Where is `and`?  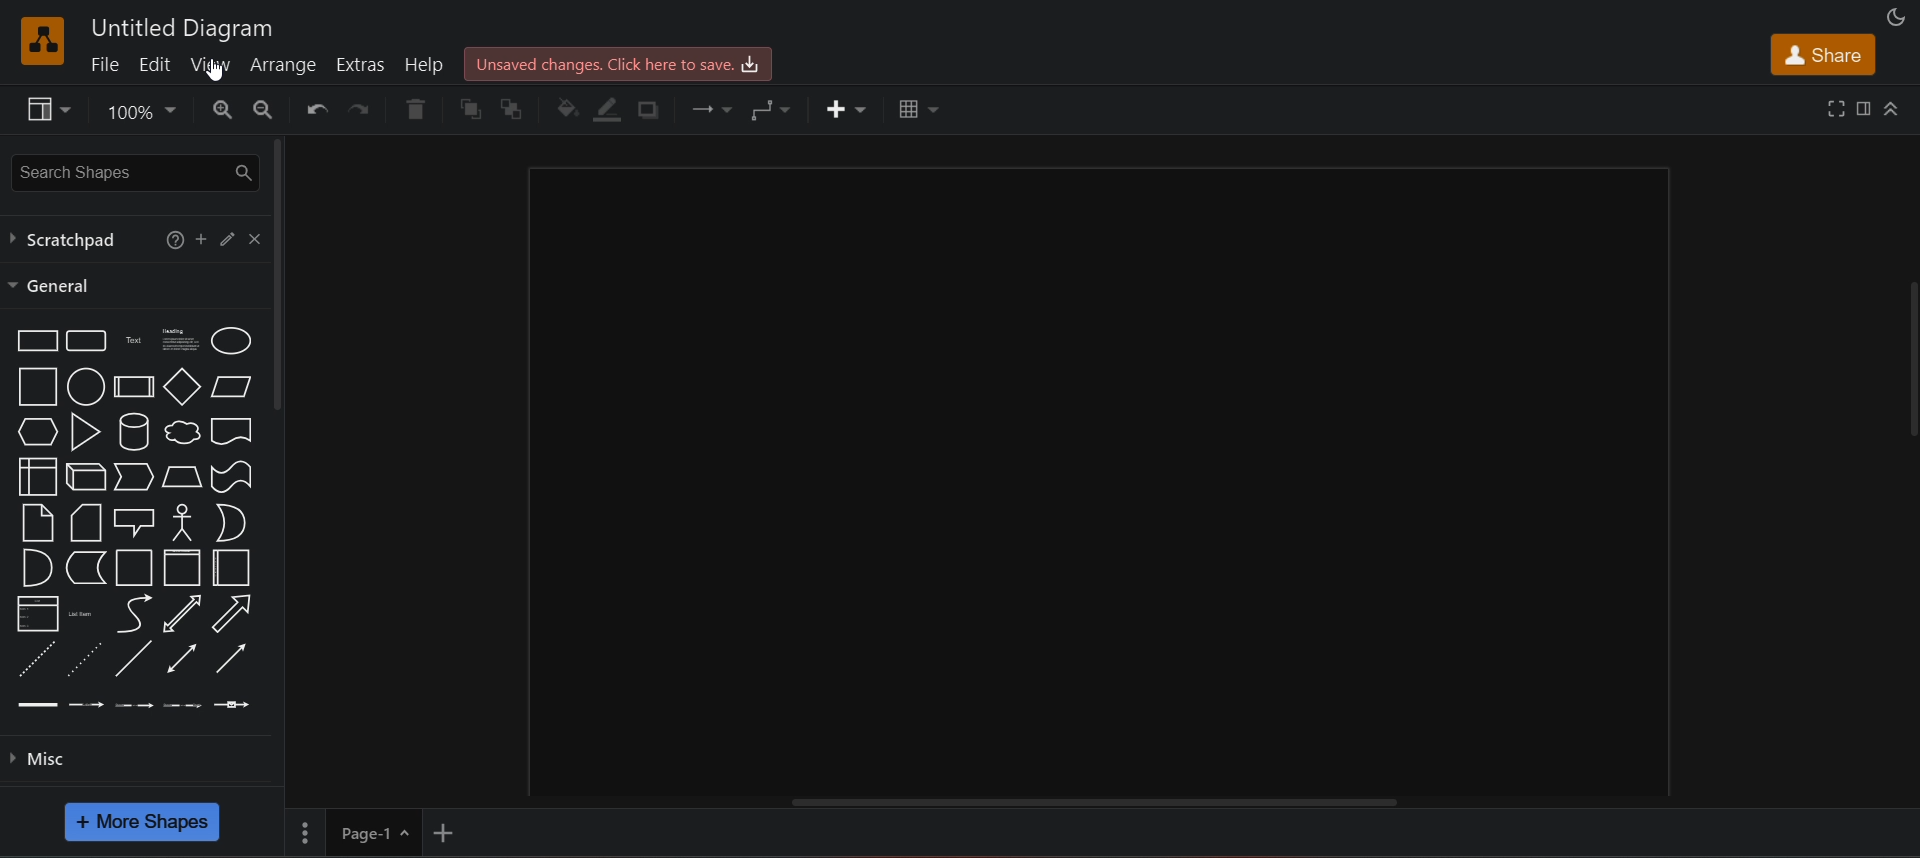 and is located at coordinates (33, 566).